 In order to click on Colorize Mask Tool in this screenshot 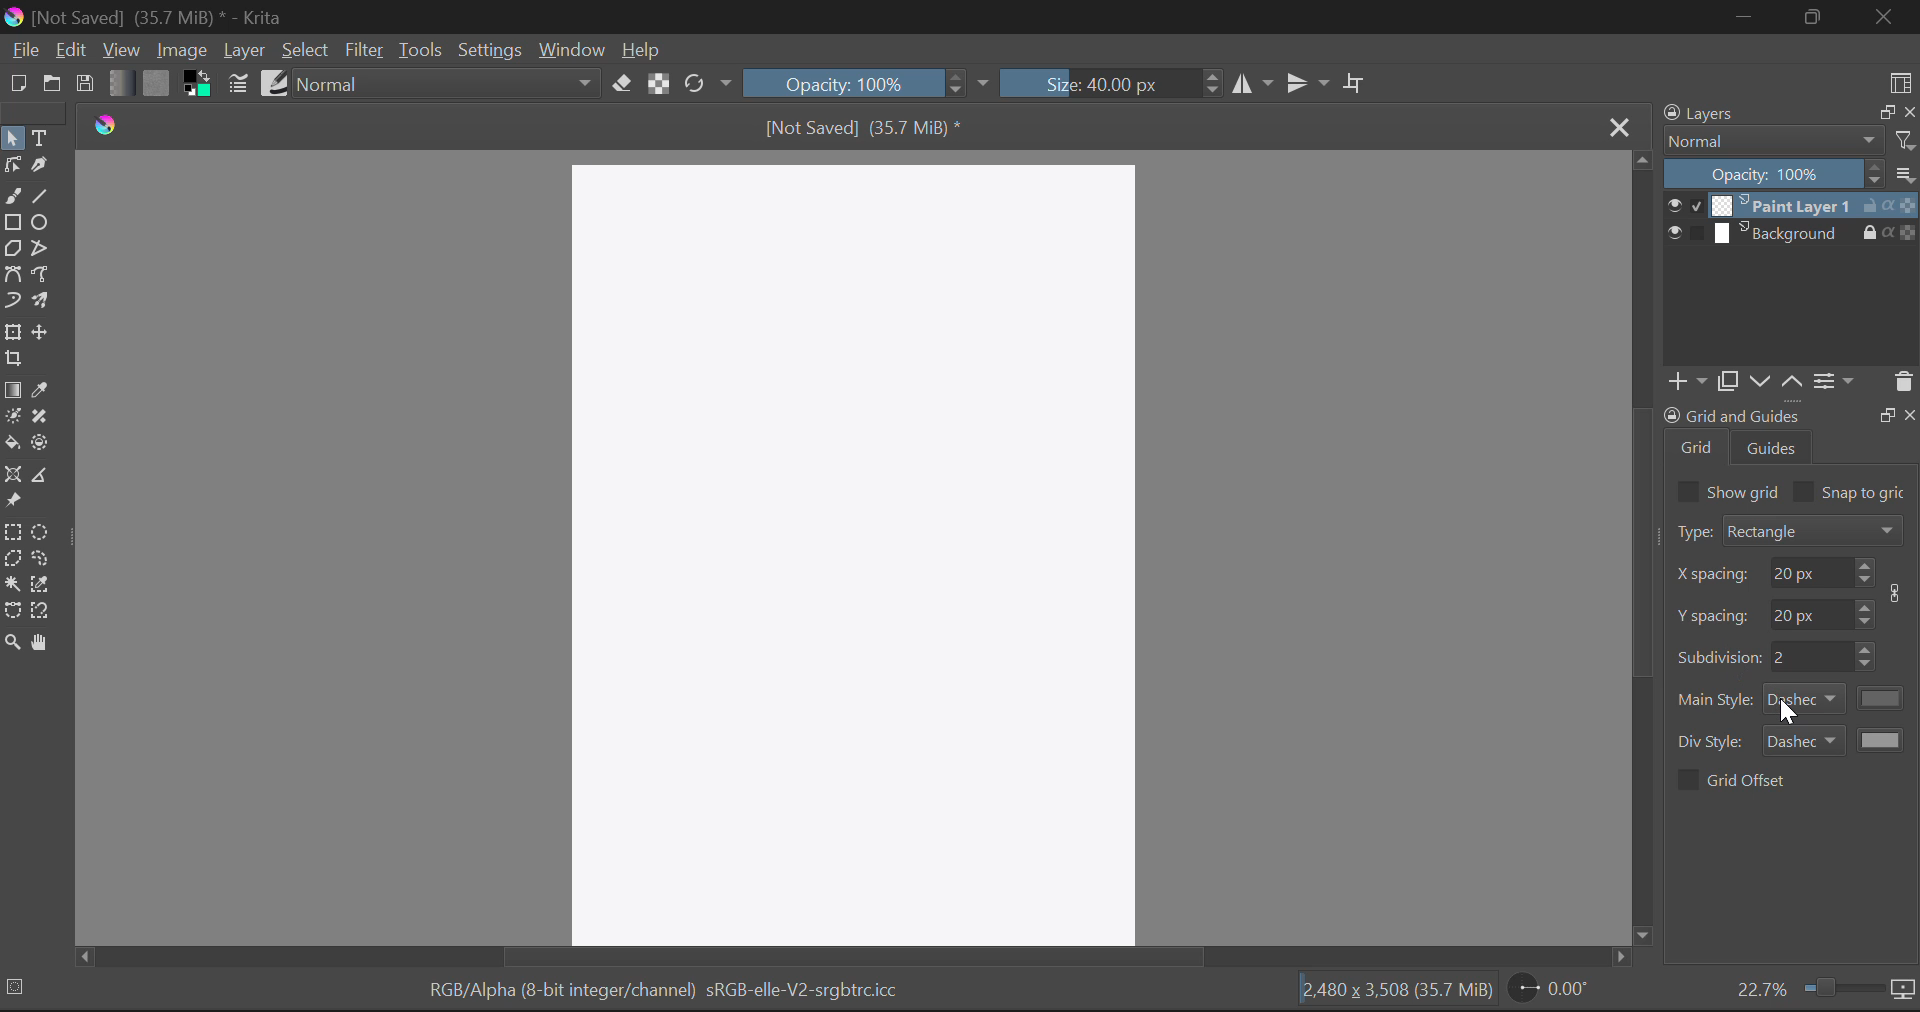, I will do `click(12, 420)`.